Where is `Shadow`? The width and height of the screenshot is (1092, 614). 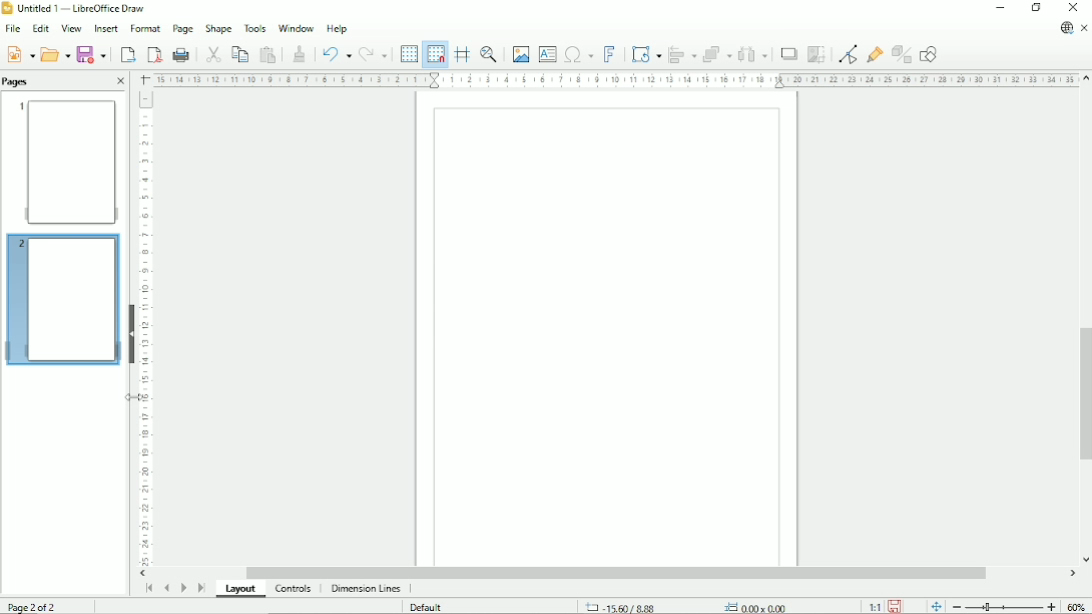
Shadow is located at coordinates (788, 54).